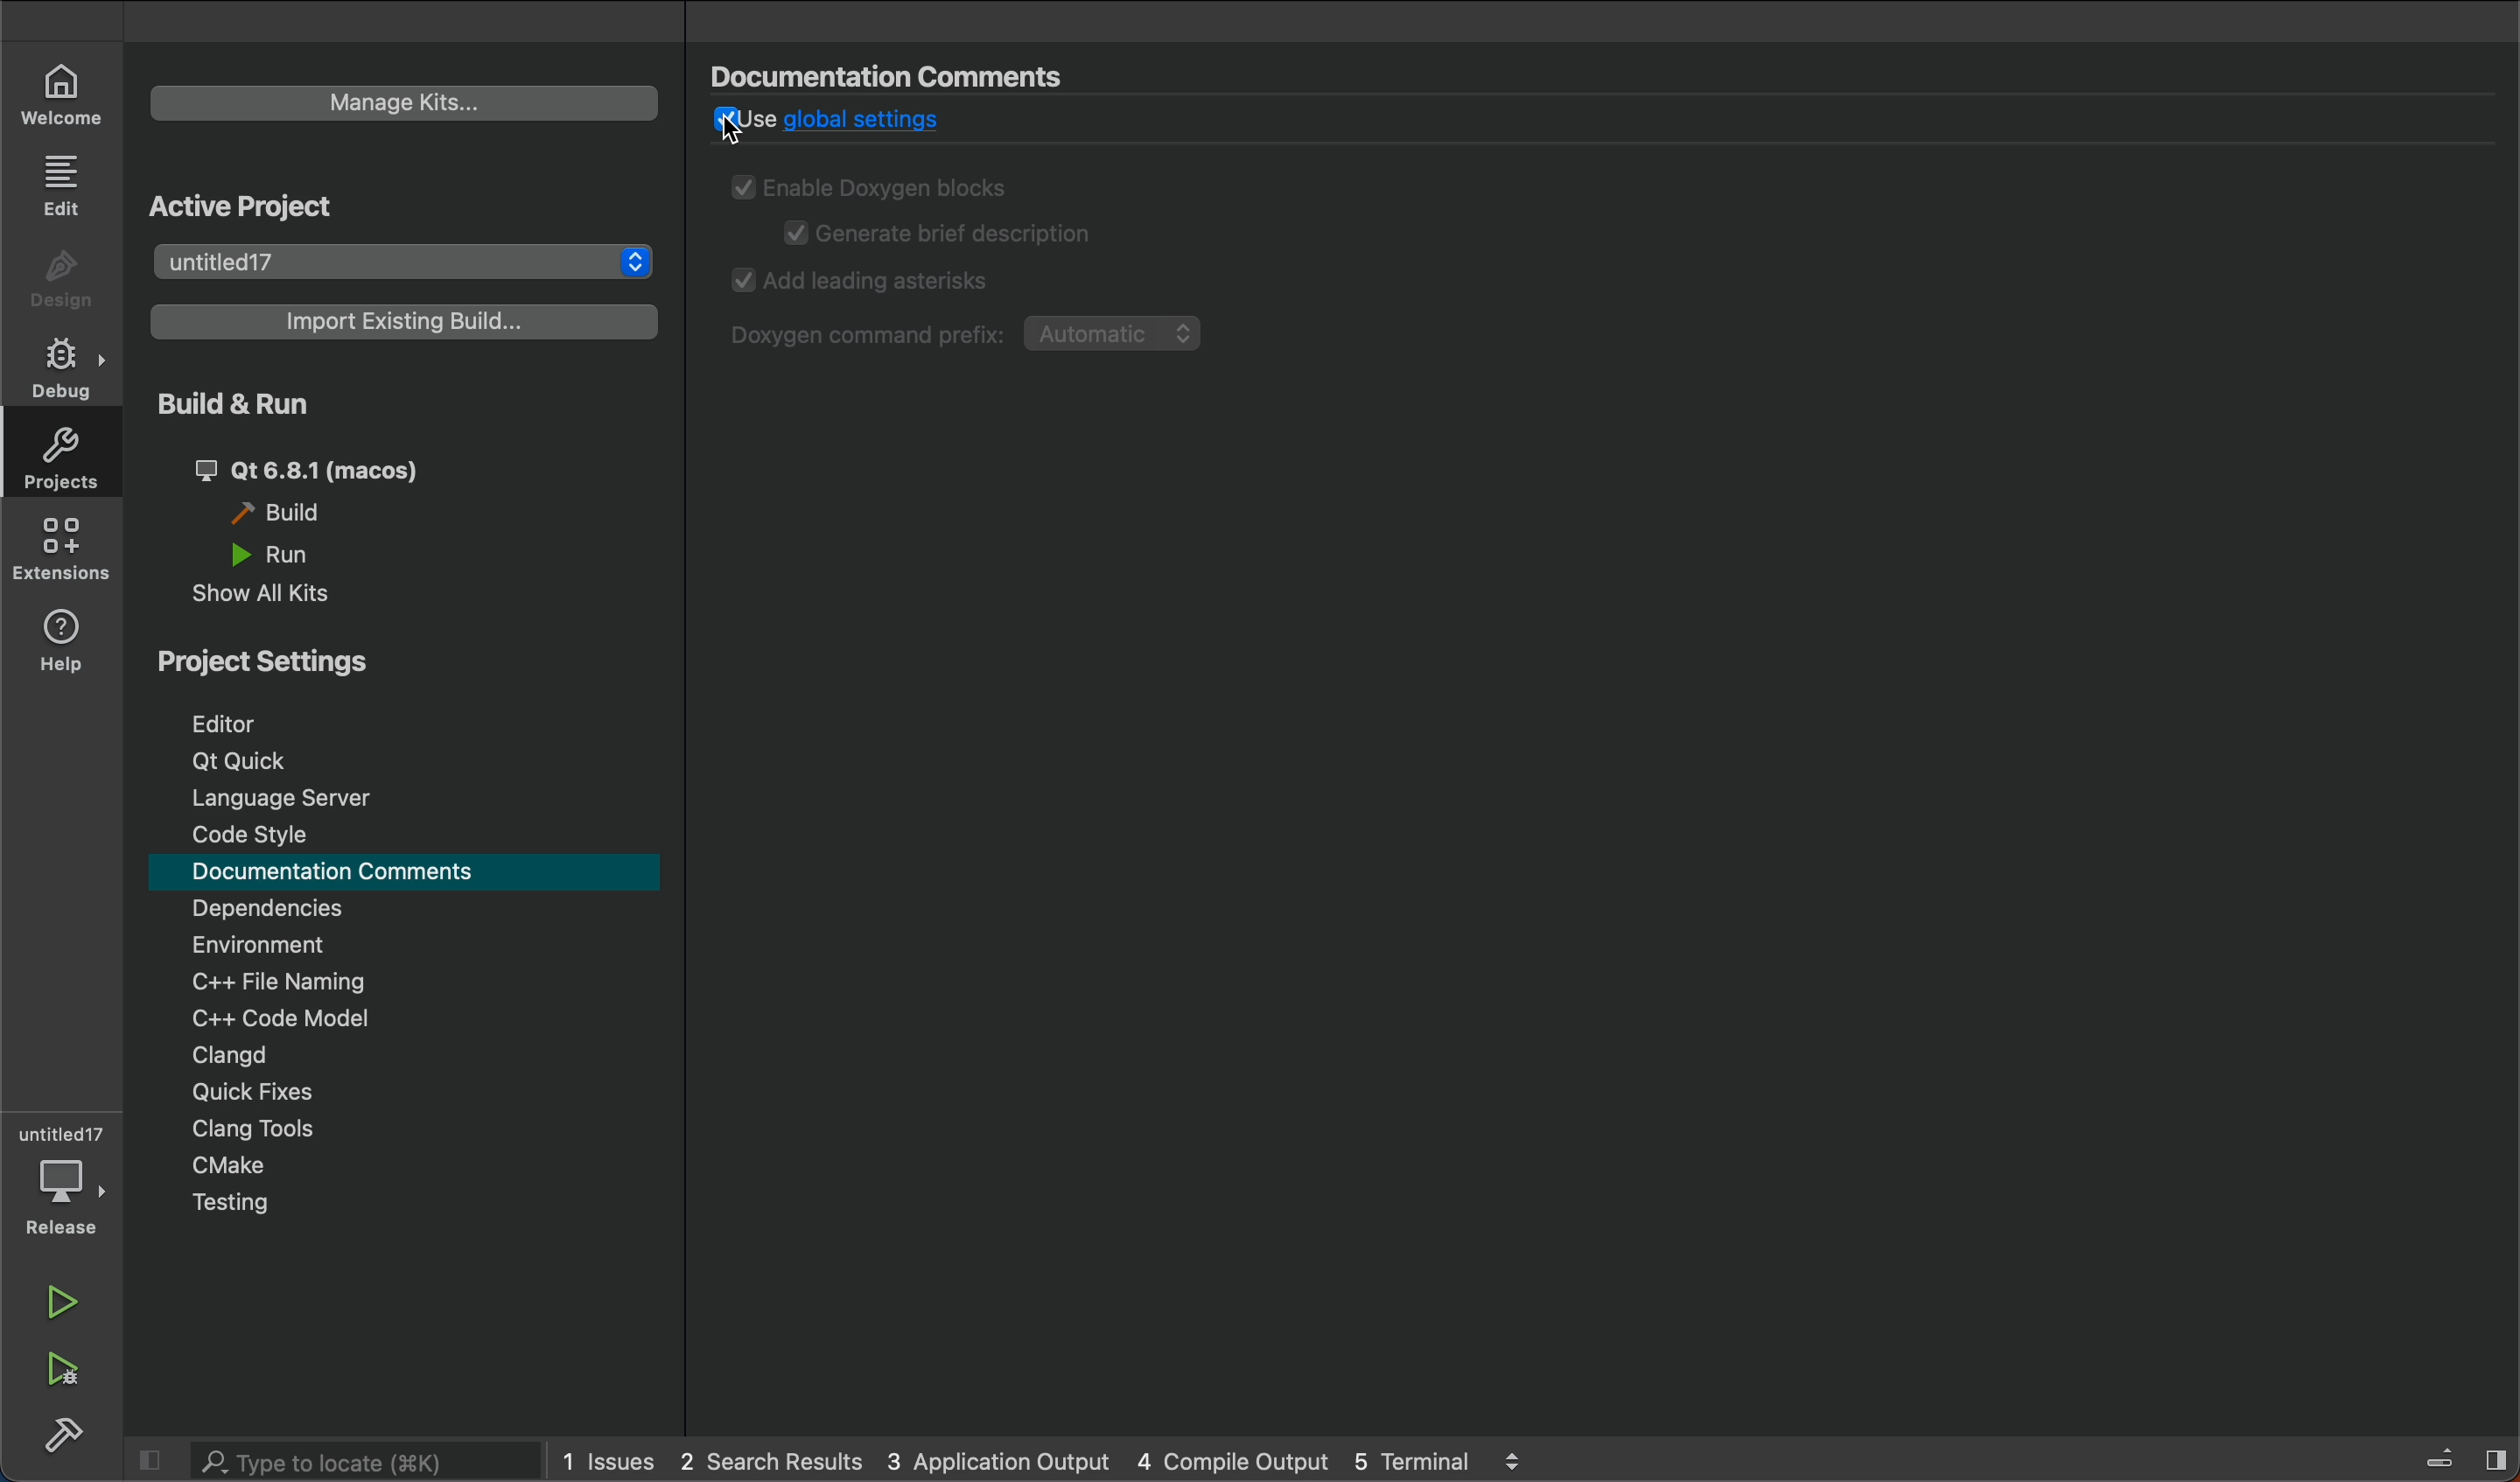 The image size is (2520, 1482). I want to click on run, so click(305, 553).